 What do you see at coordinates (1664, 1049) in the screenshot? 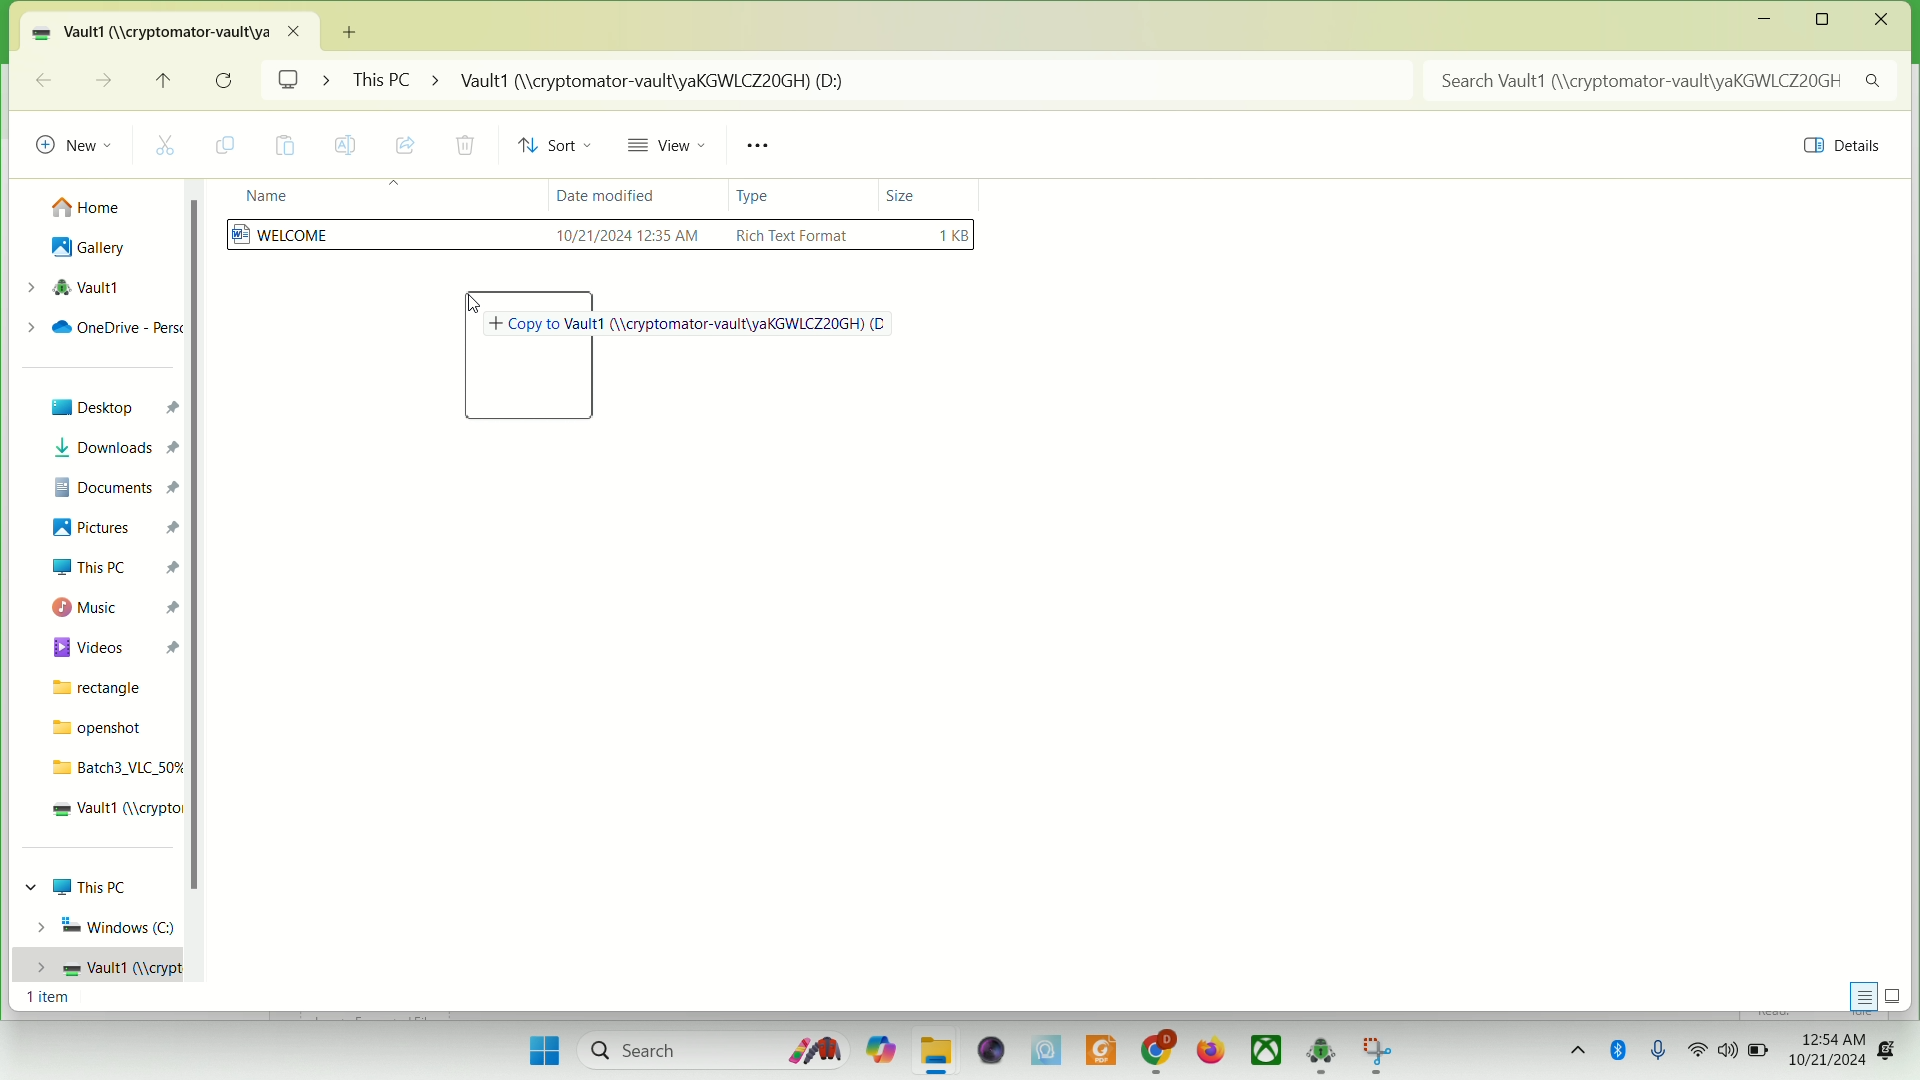
I see `microphone` at bounding box center [1664, 1049].